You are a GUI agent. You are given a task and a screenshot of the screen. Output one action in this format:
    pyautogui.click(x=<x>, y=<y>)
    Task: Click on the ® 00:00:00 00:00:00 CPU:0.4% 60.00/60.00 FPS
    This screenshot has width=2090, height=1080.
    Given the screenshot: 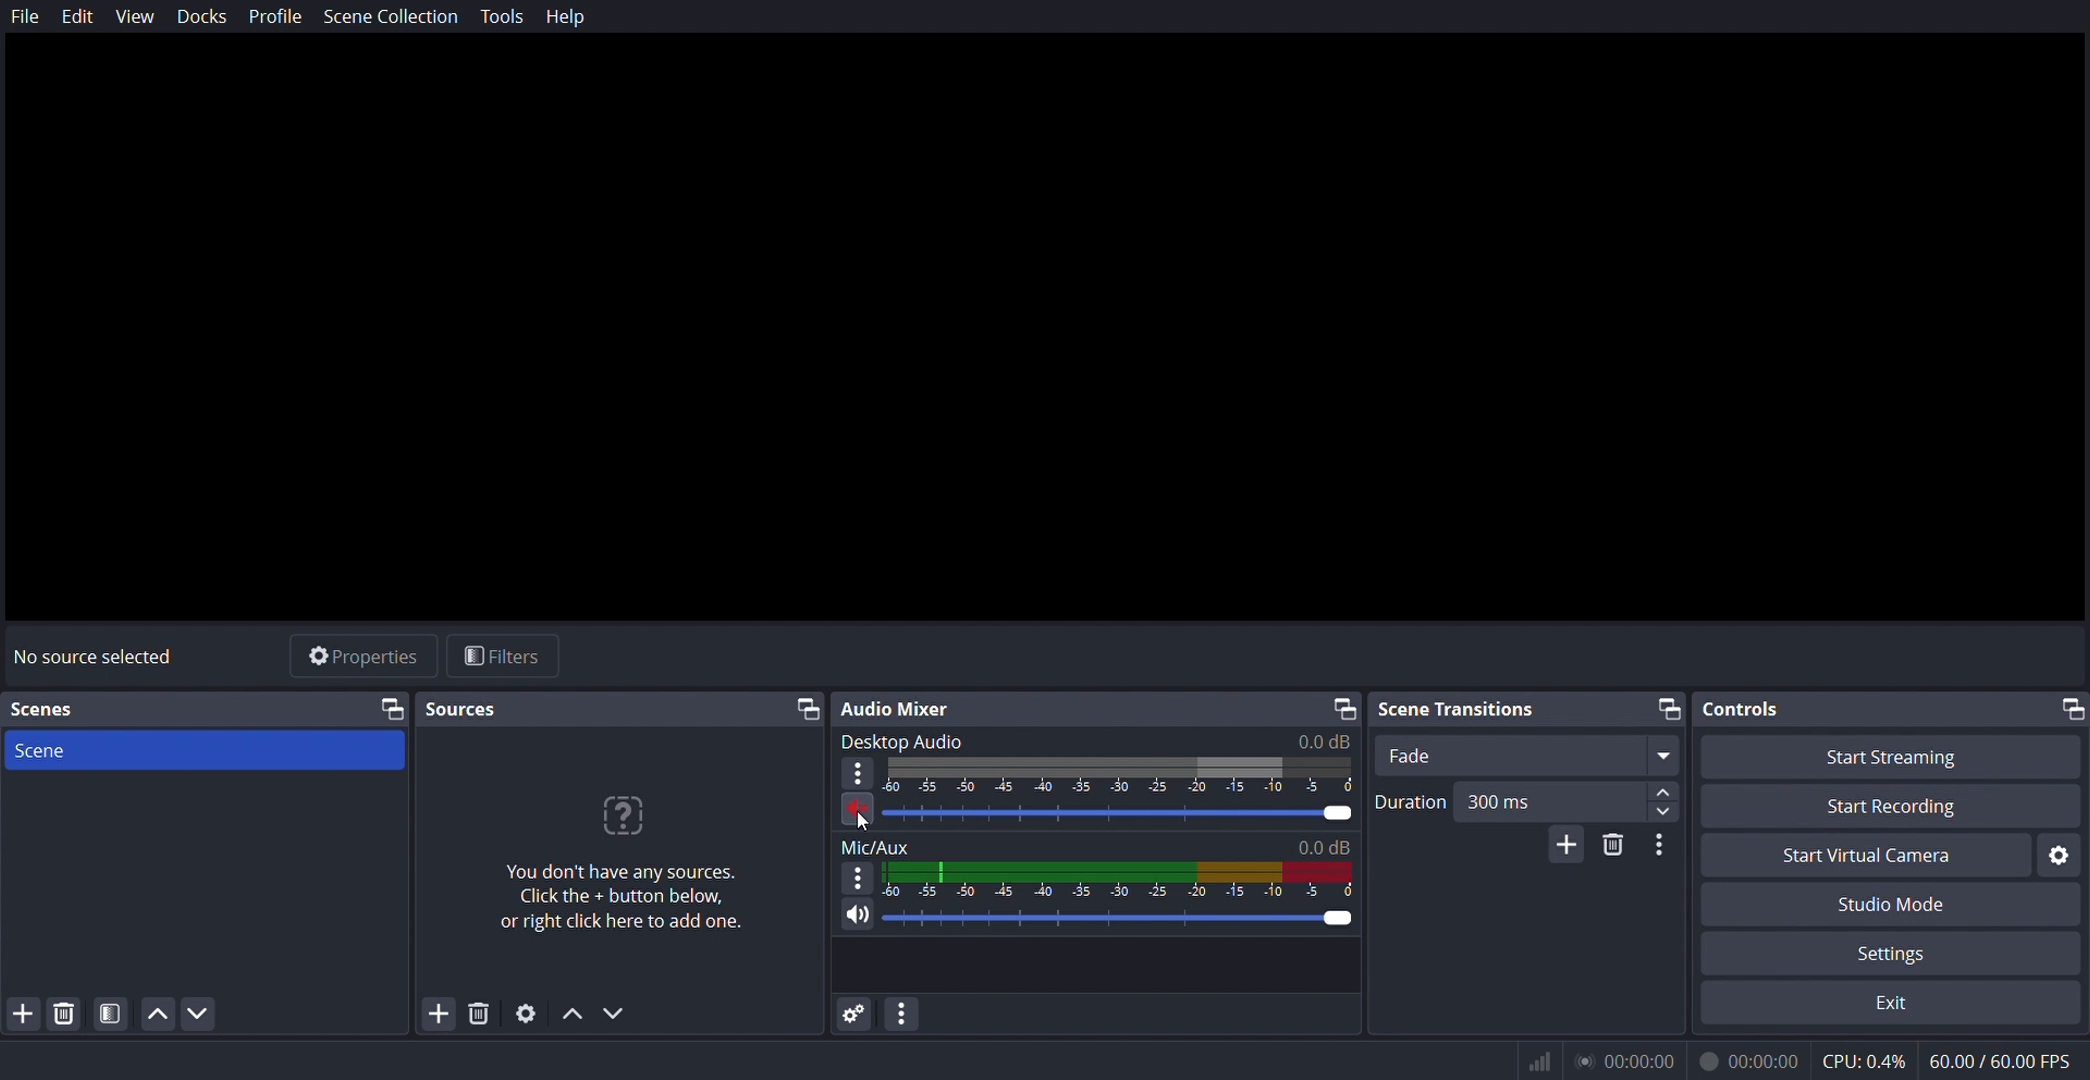 What is the action you would take?
    pyautogui.click(x=1825, y=1060)
    